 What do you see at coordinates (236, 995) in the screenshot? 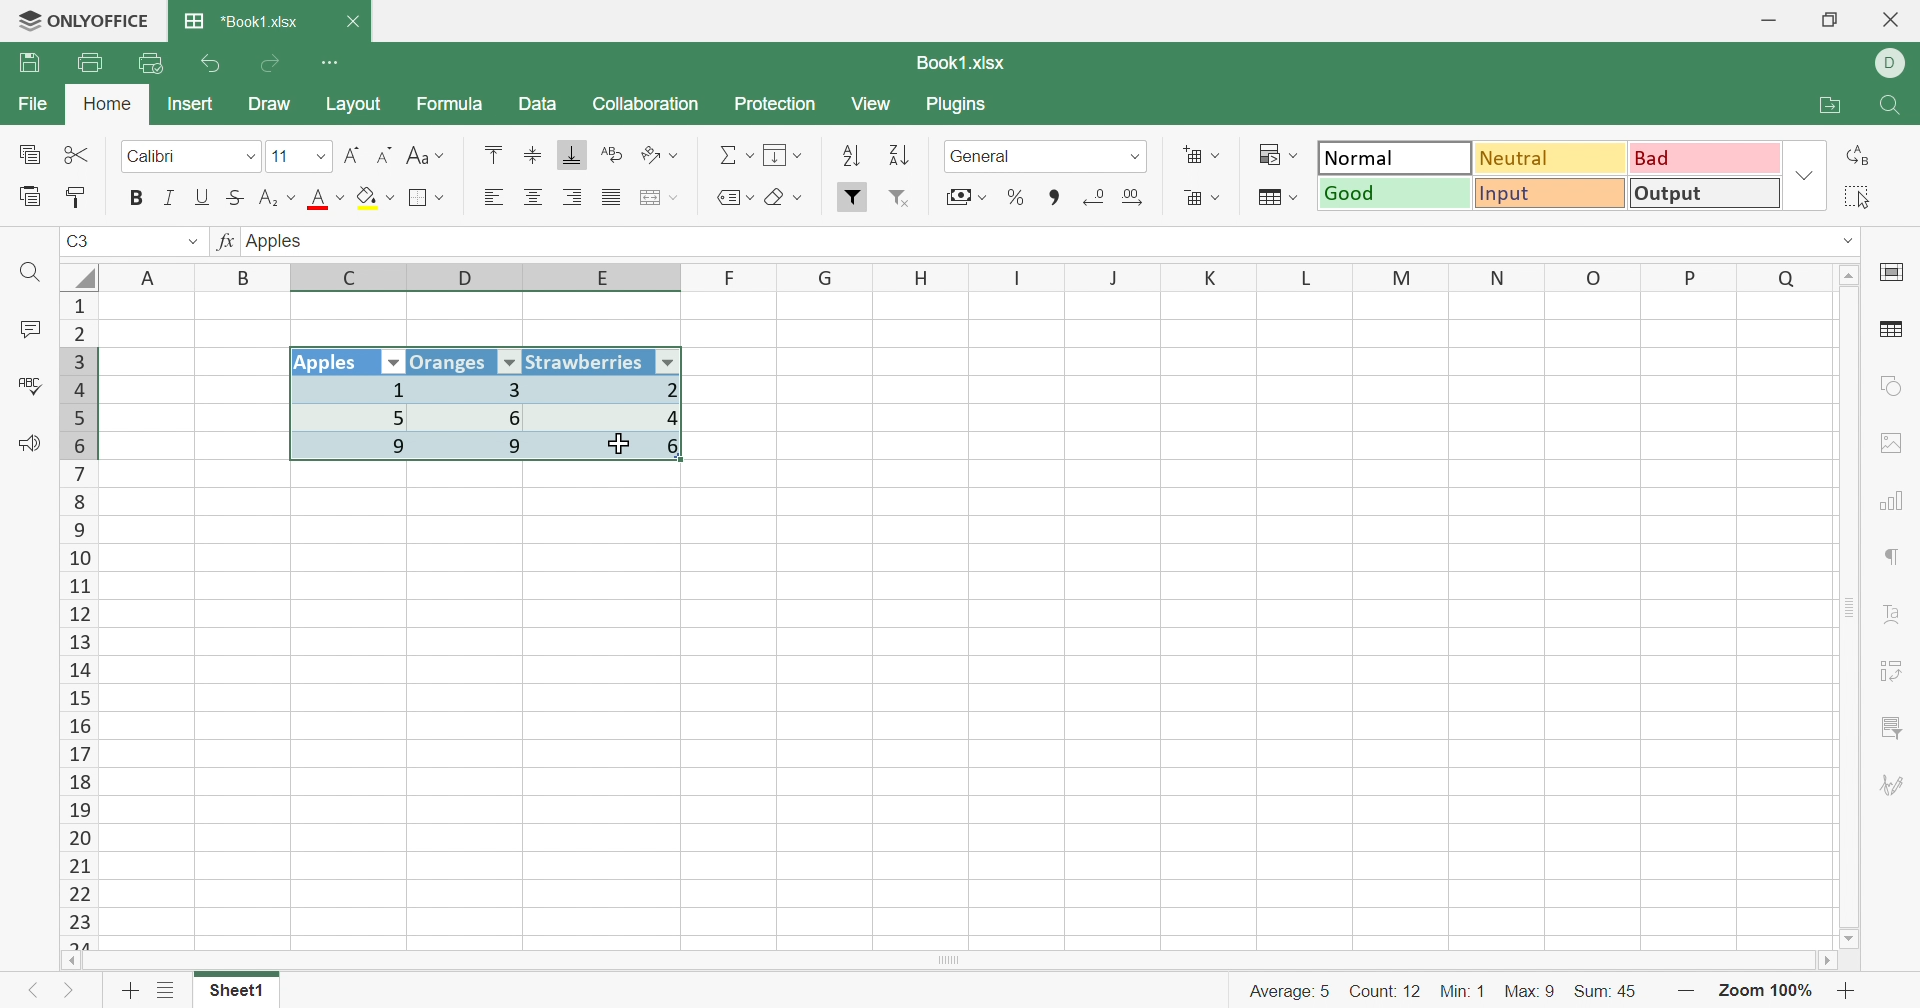
I see `Sheet1` at bounding box center [236, 995].